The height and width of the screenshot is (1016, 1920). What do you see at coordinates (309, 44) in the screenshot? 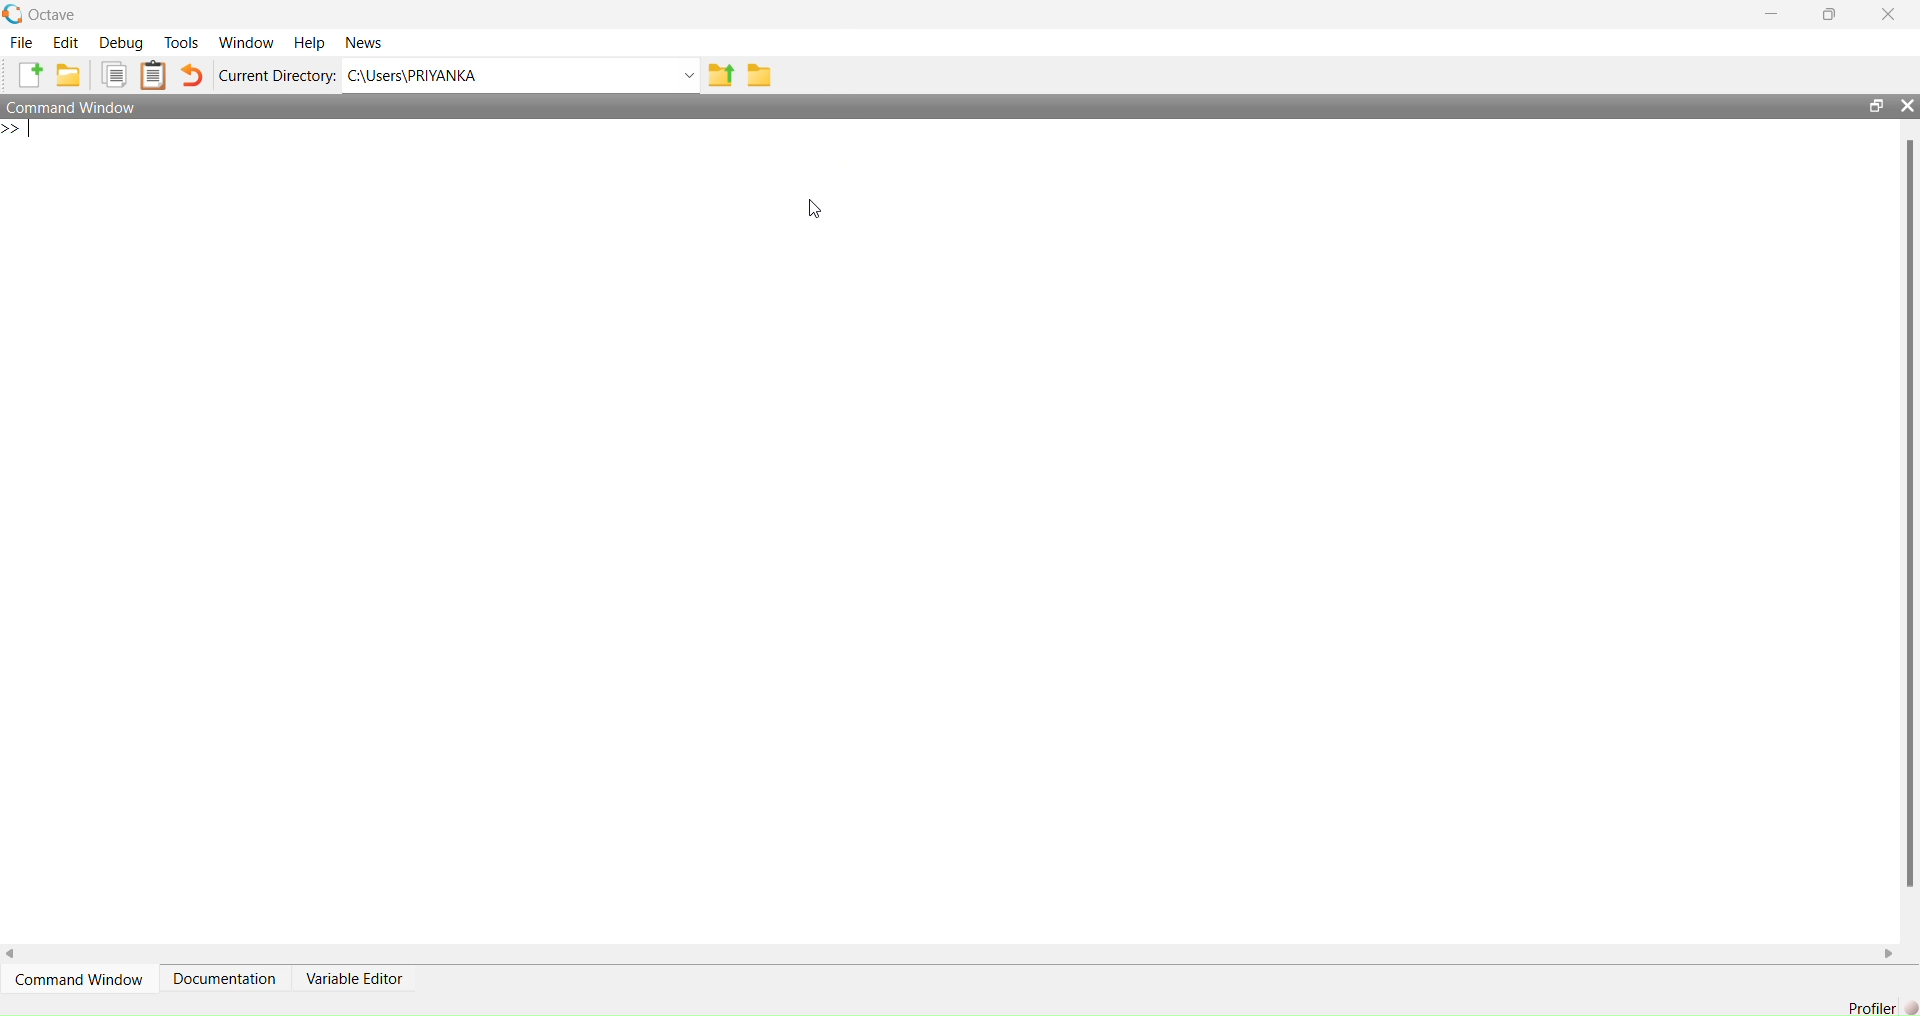
I see `help` at bounding box center [309, 44].